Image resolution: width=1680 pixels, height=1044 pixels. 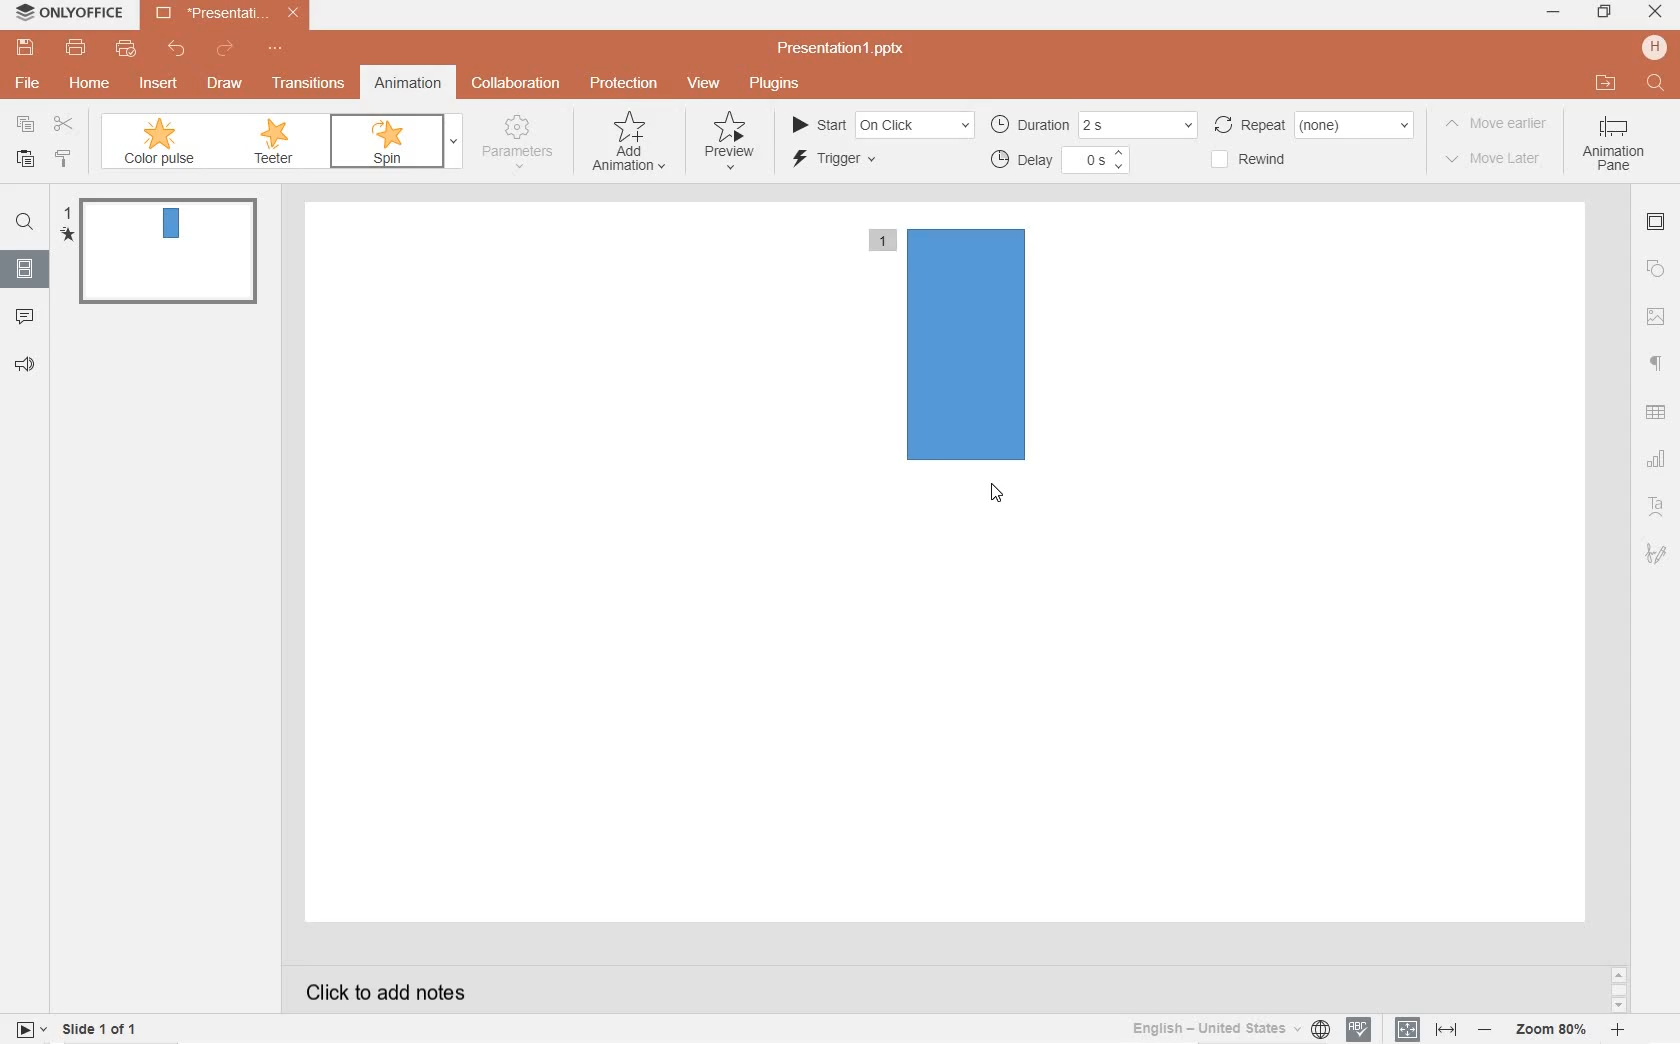 What do you see at coordinates (704, 84) in the screenshot?
I see `view` at bounding box center [704, 84].